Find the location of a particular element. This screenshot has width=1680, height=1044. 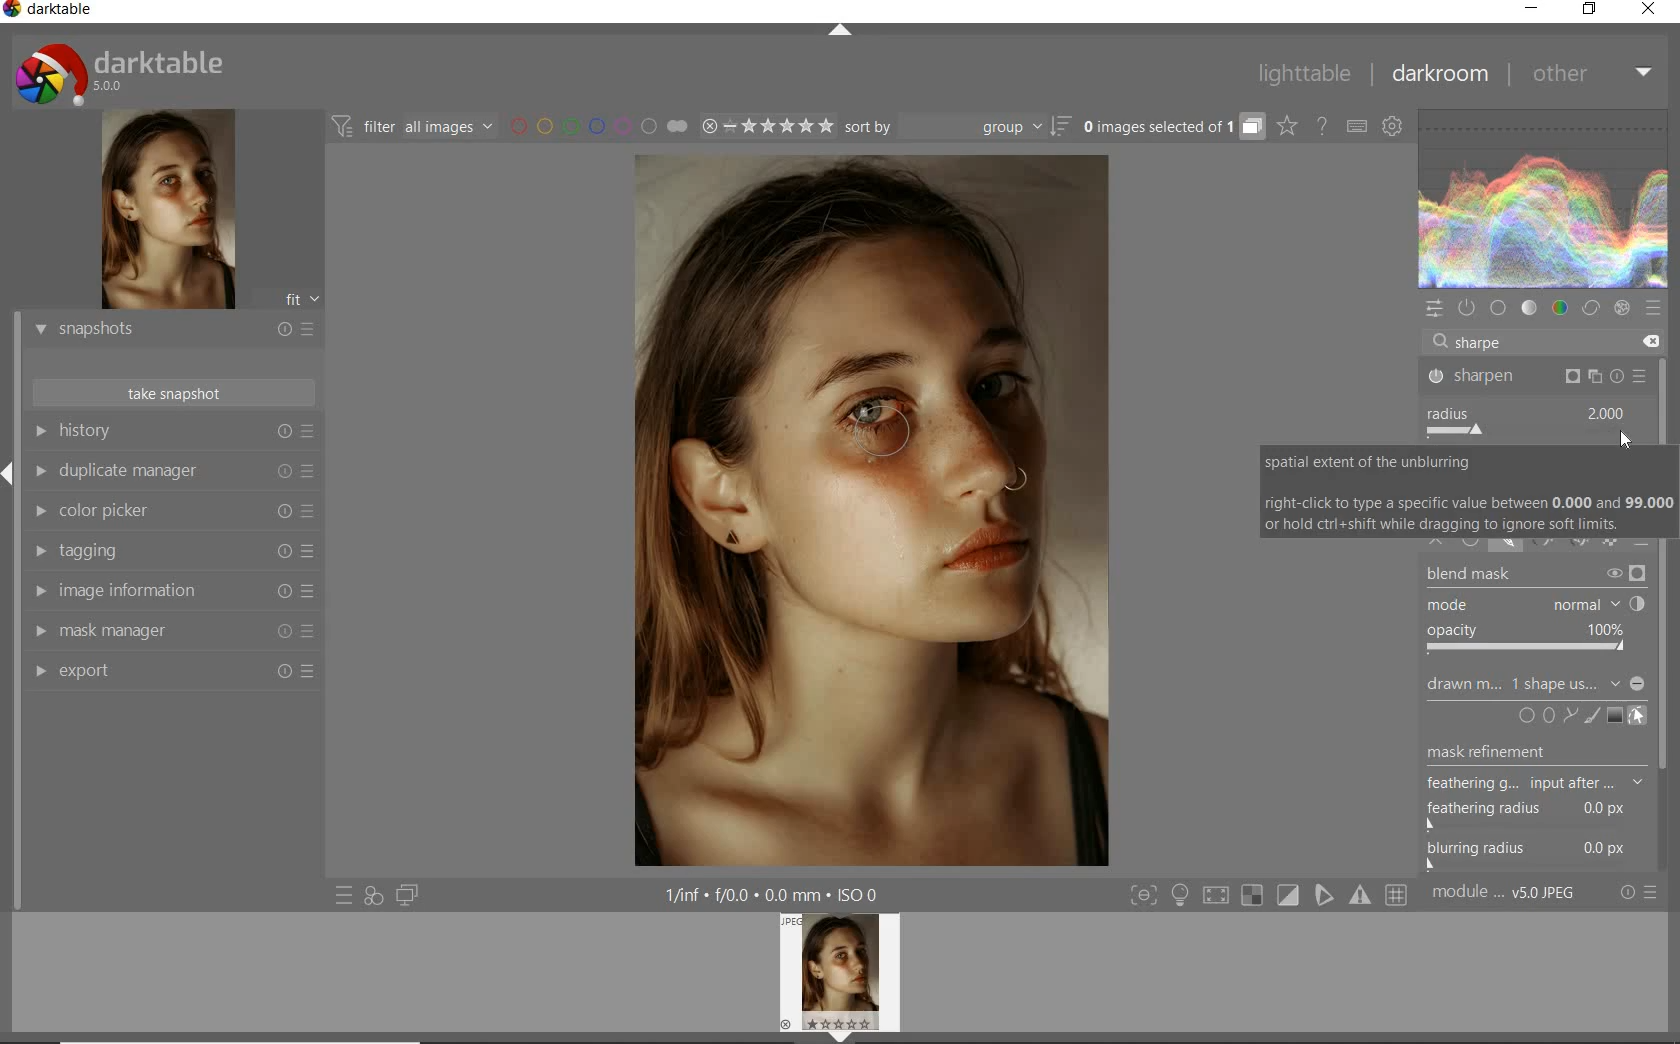

other is located at coordinates (1589, 72).